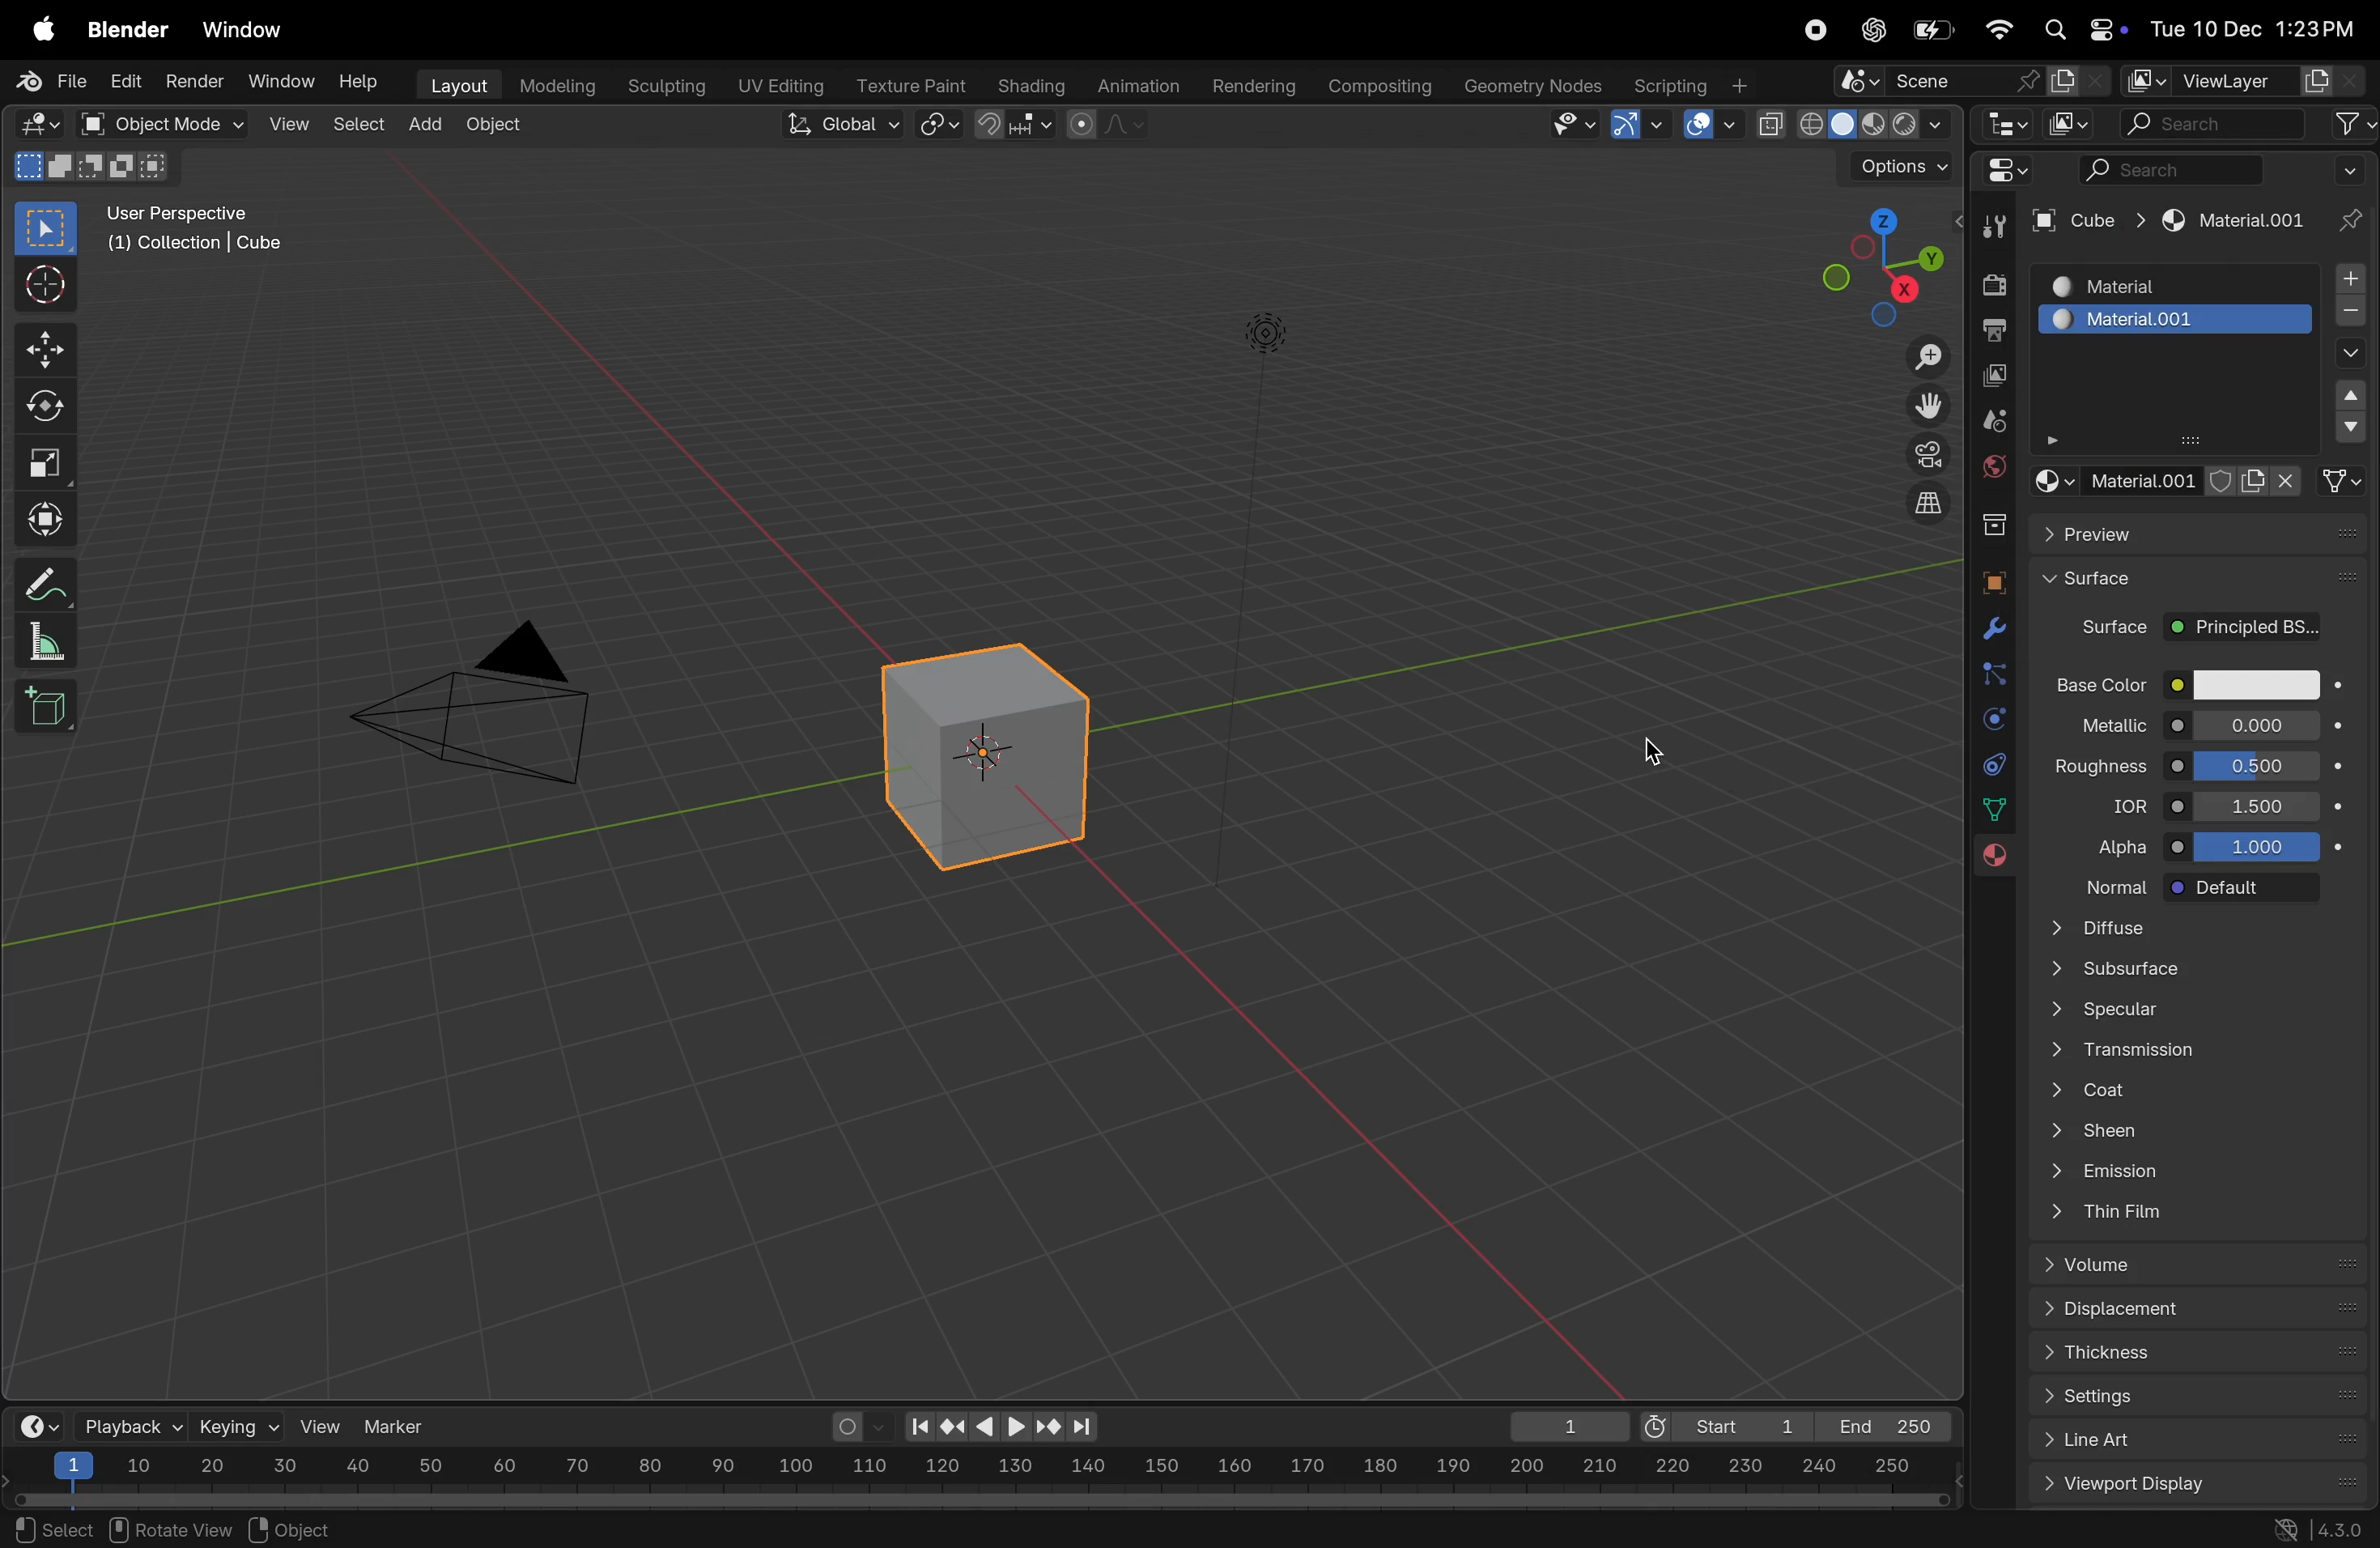 The image size is (2380, 1548). What do you see at coordinates (363, 83) in the screenshot?
I see `Help` at bounding box center [363, 83].